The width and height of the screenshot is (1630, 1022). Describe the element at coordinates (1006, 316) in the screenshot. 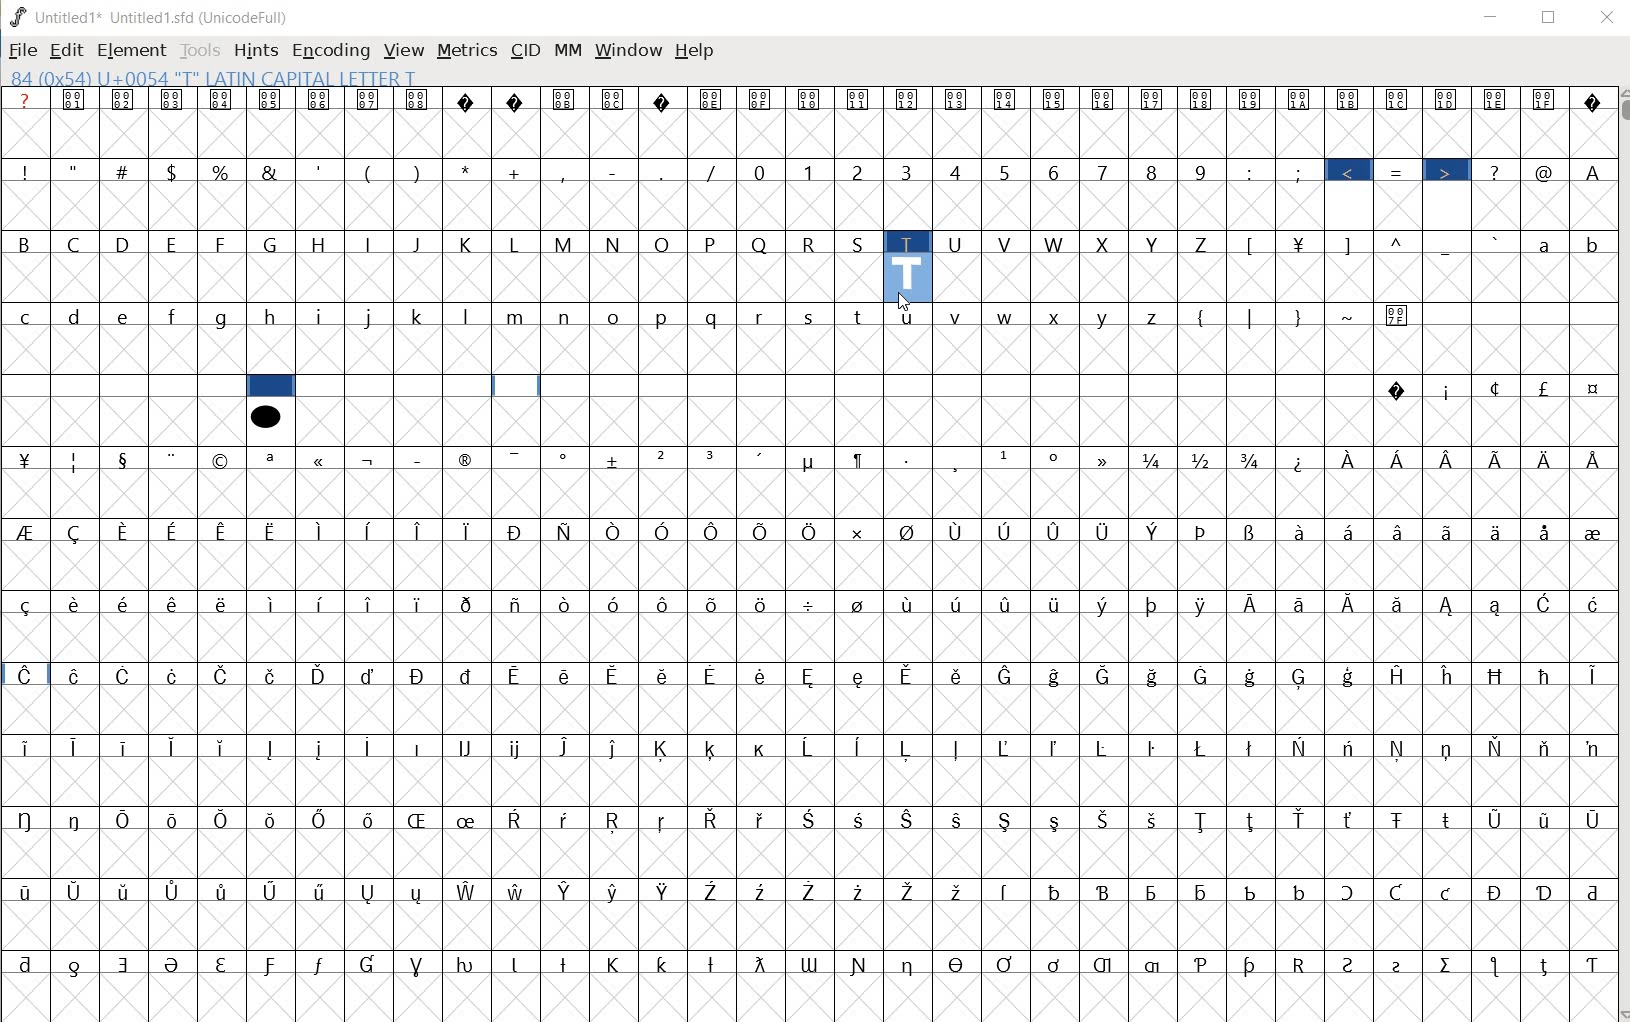

I see `w` at that location.